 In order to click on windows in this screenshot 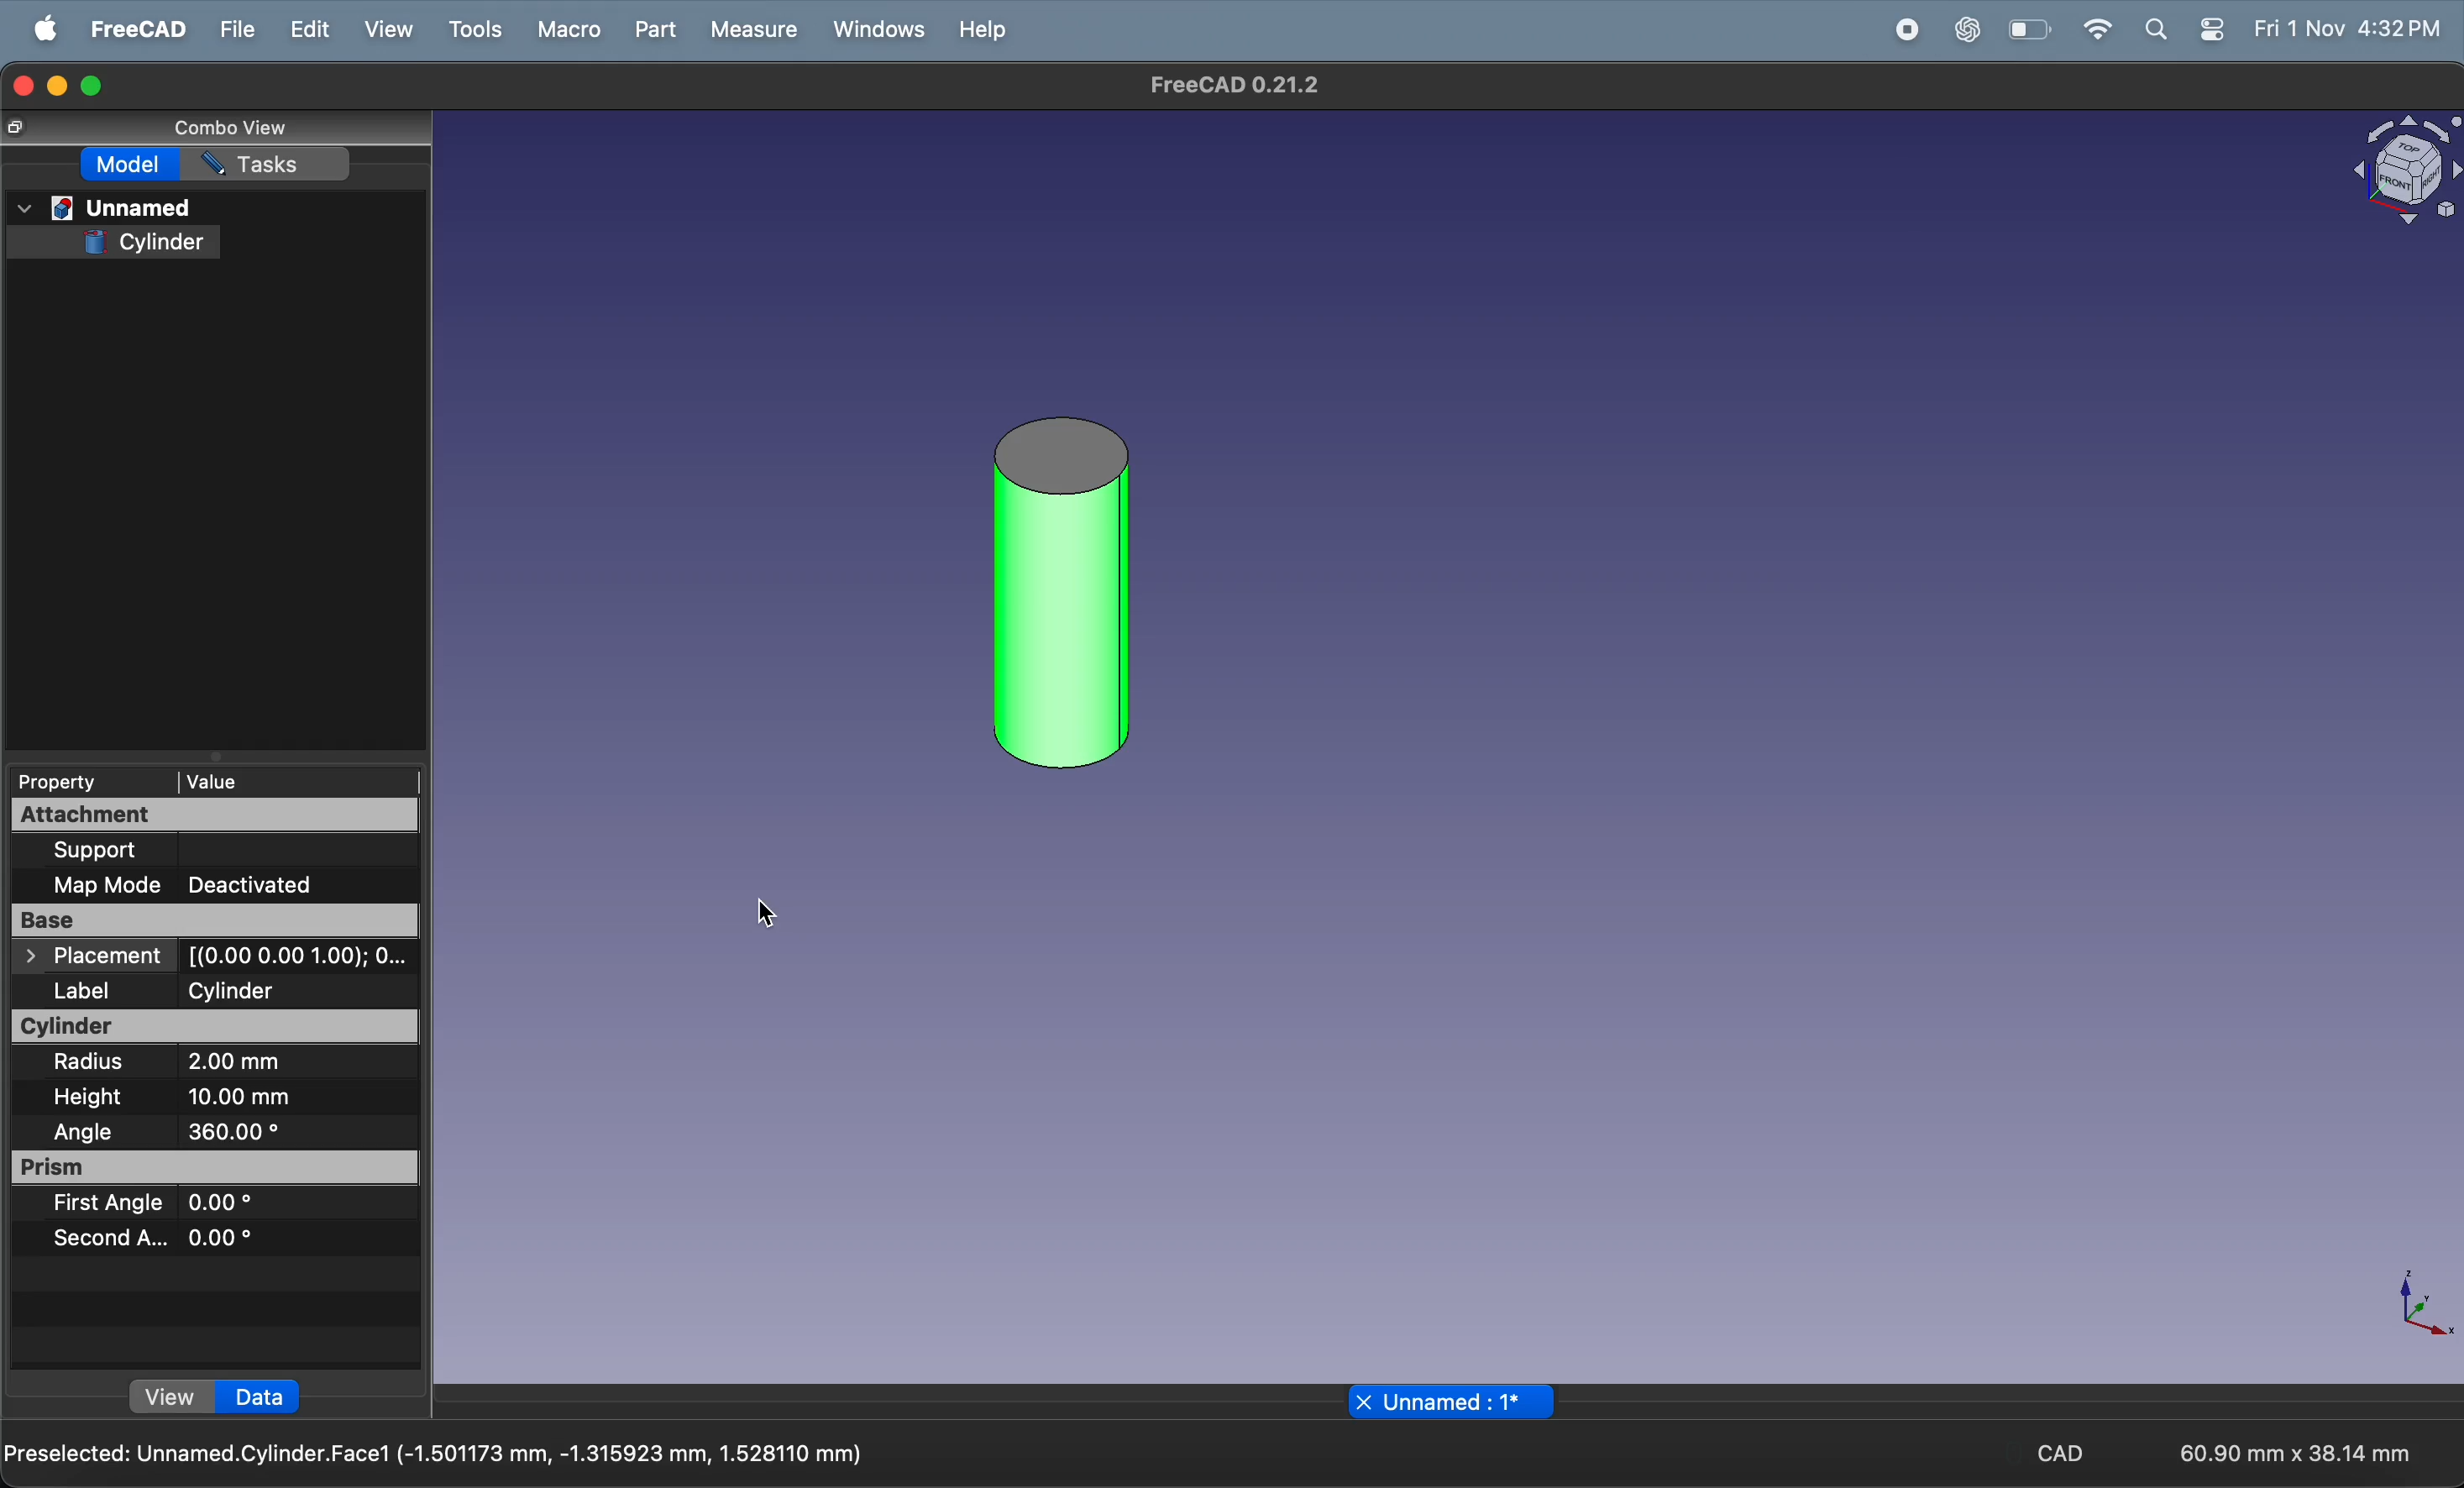, I will do `click(871, 32)`.